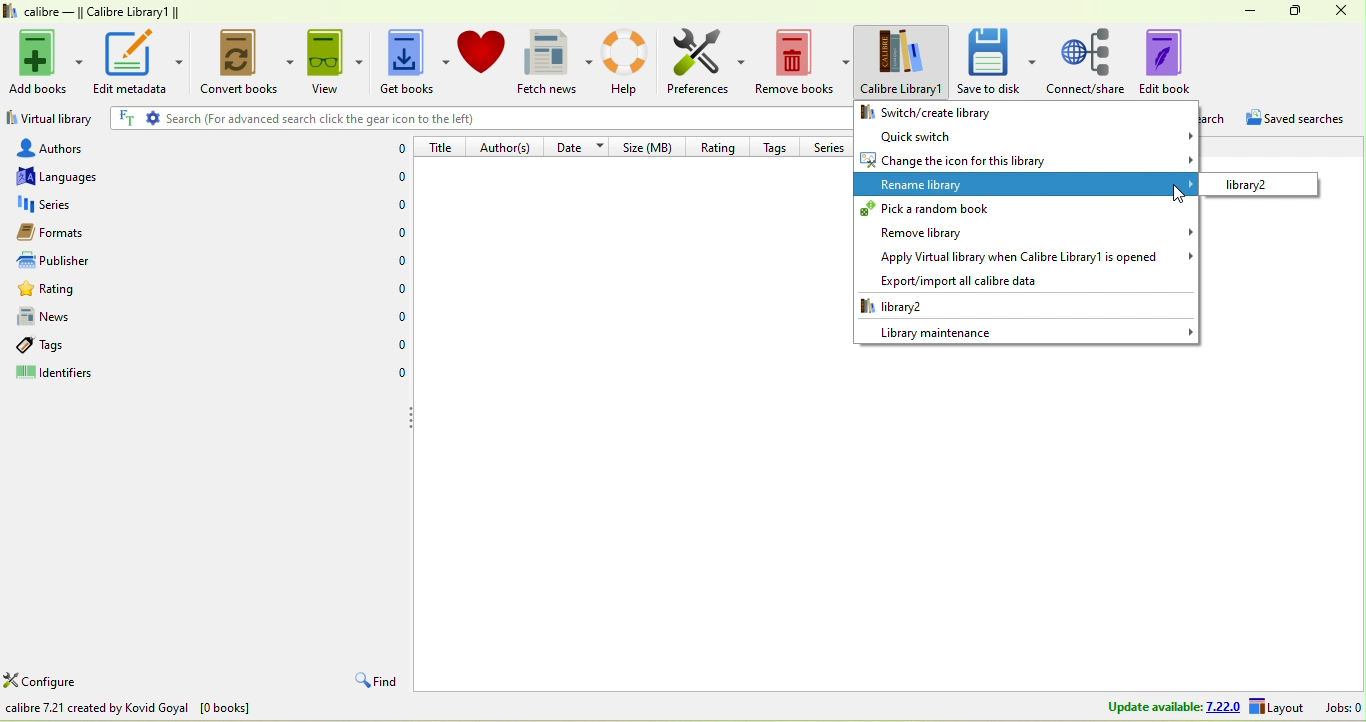 The height and width of the screenshot is (722, 1366). What do you see at coordinates (1026, 185) in the screenshot?
I see `rename library` at bounding box center [1026, 185].